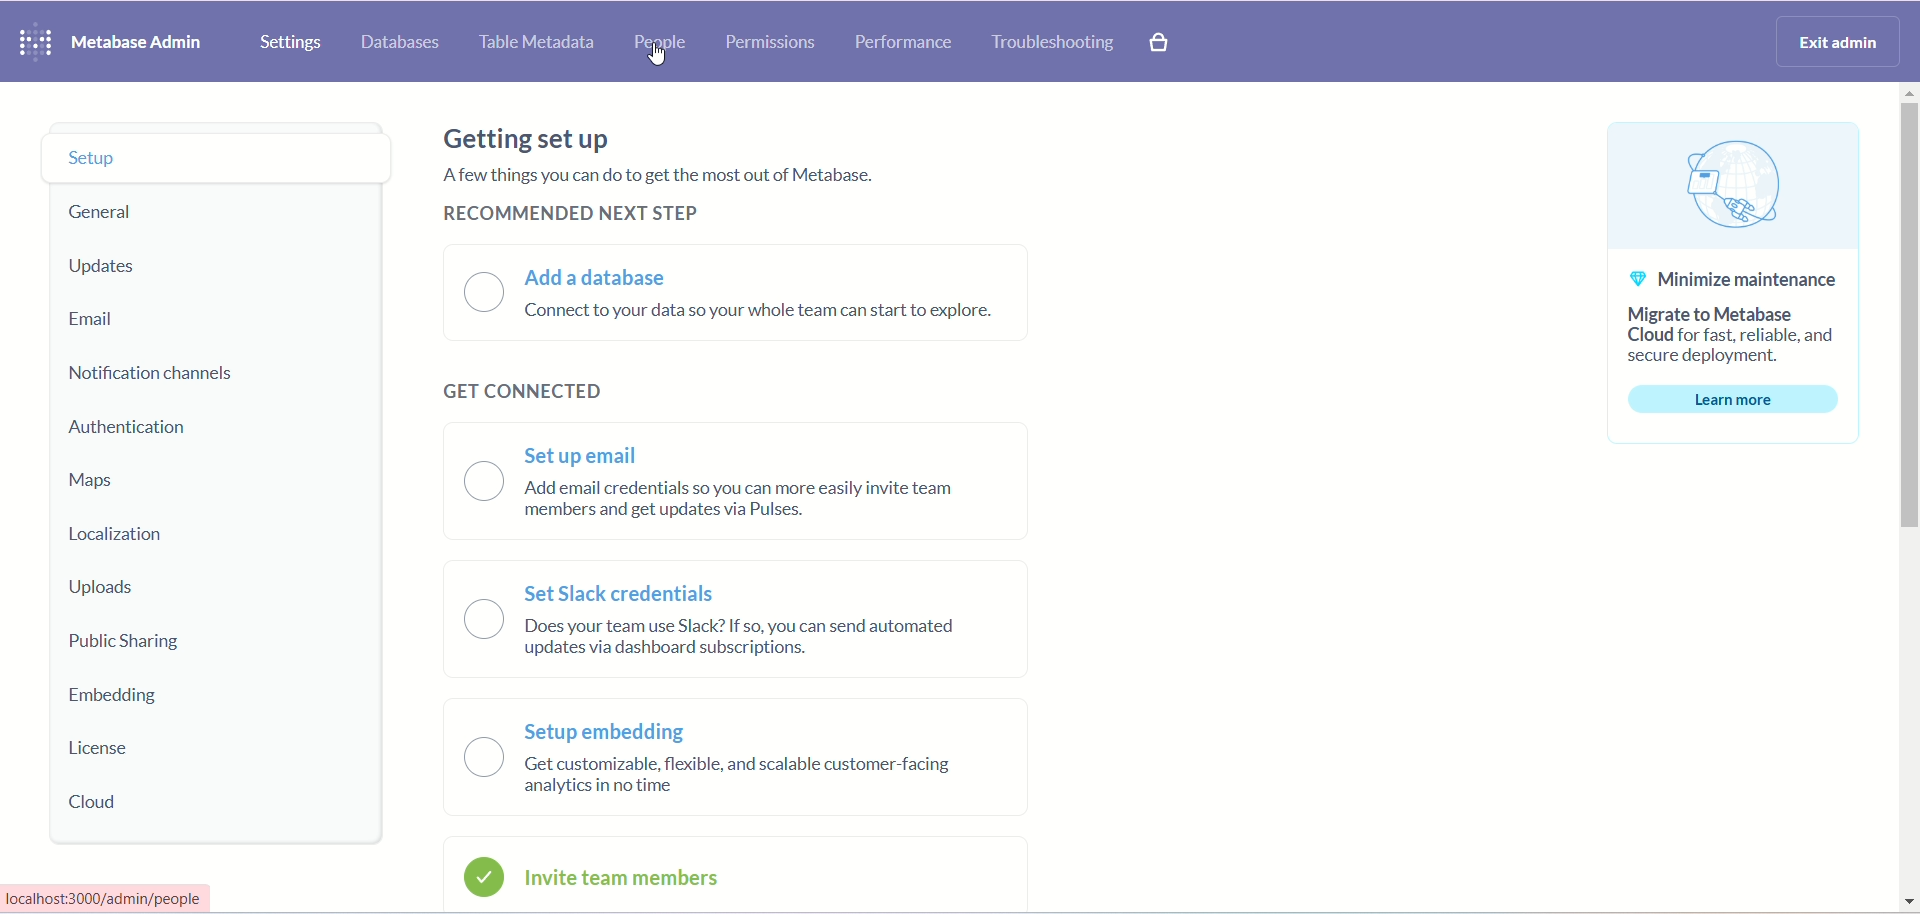 The width and height of the screenshot is (1920, 914). Describe the element at coordinates (758, 763) in the screenshot. I see `setup embedding` at that location.